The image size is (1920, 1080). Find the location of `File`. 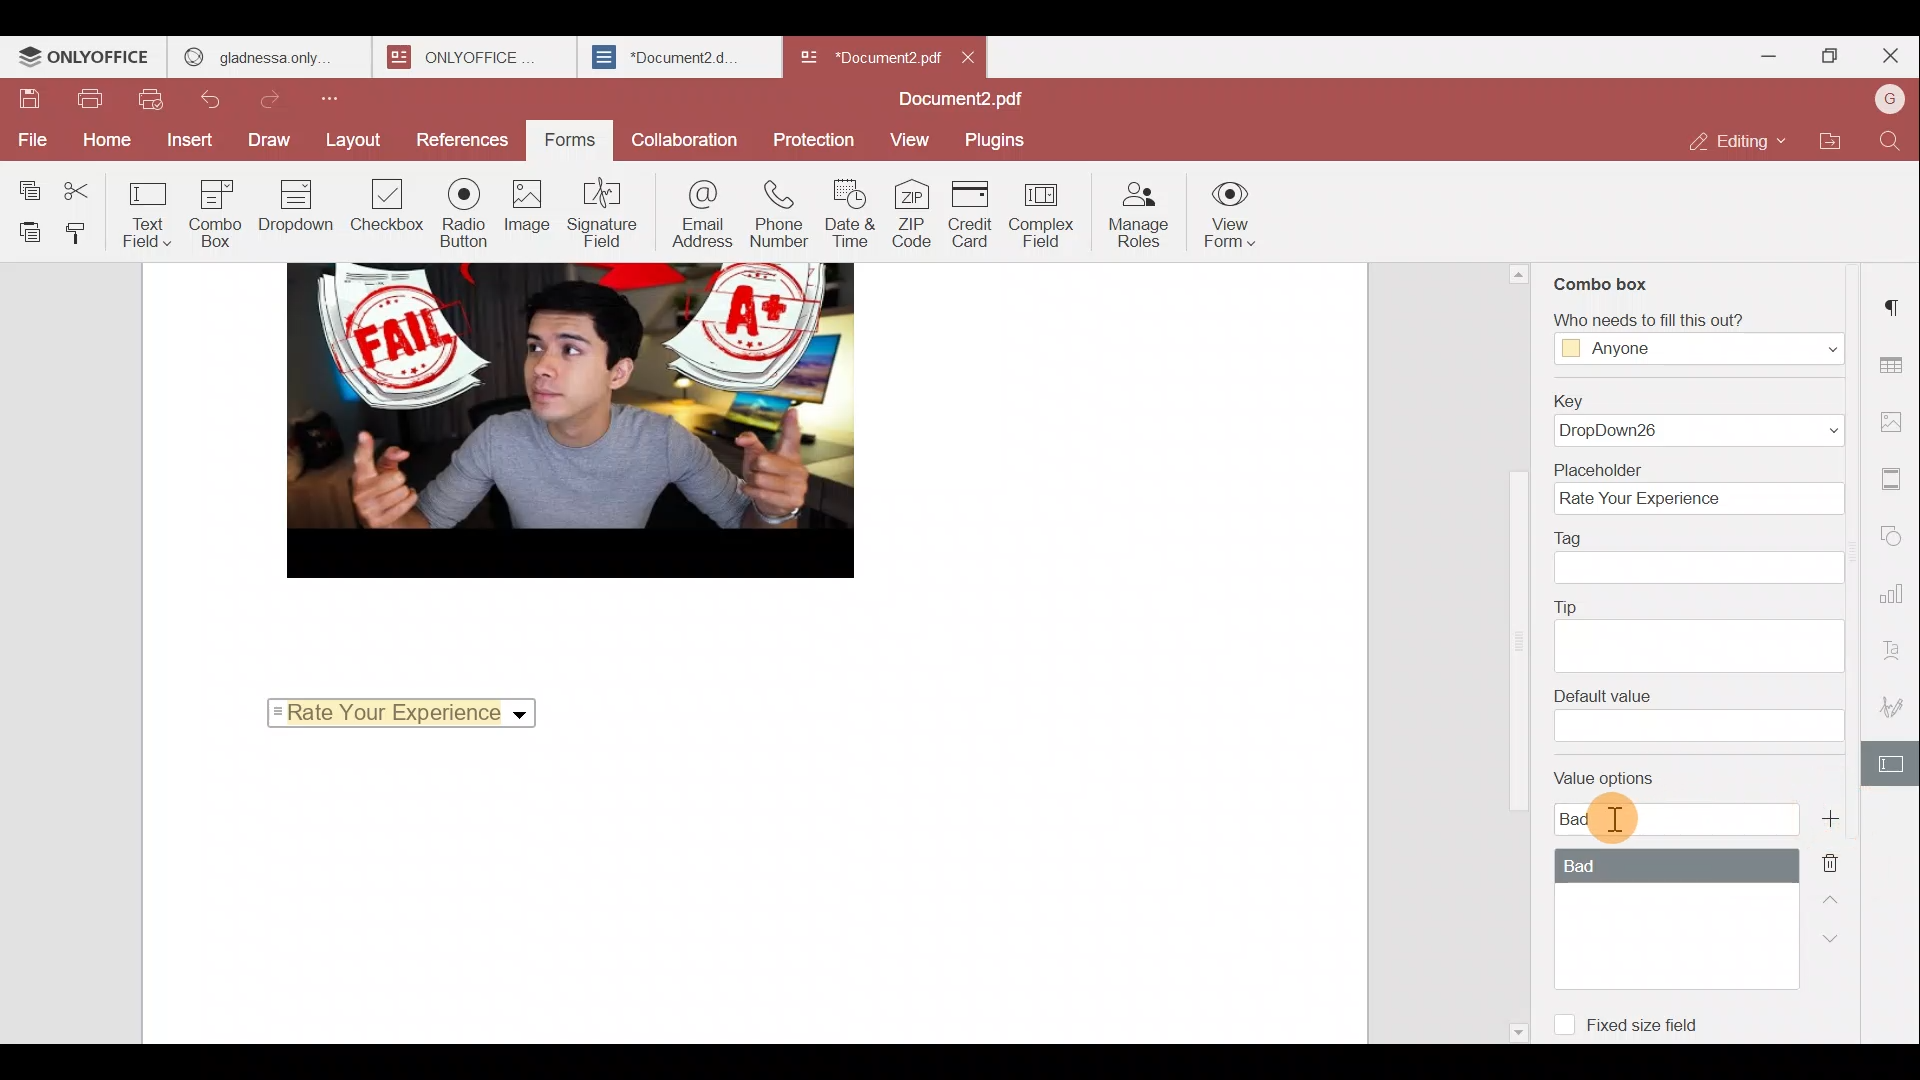

File is located at coordinates (28, 139).